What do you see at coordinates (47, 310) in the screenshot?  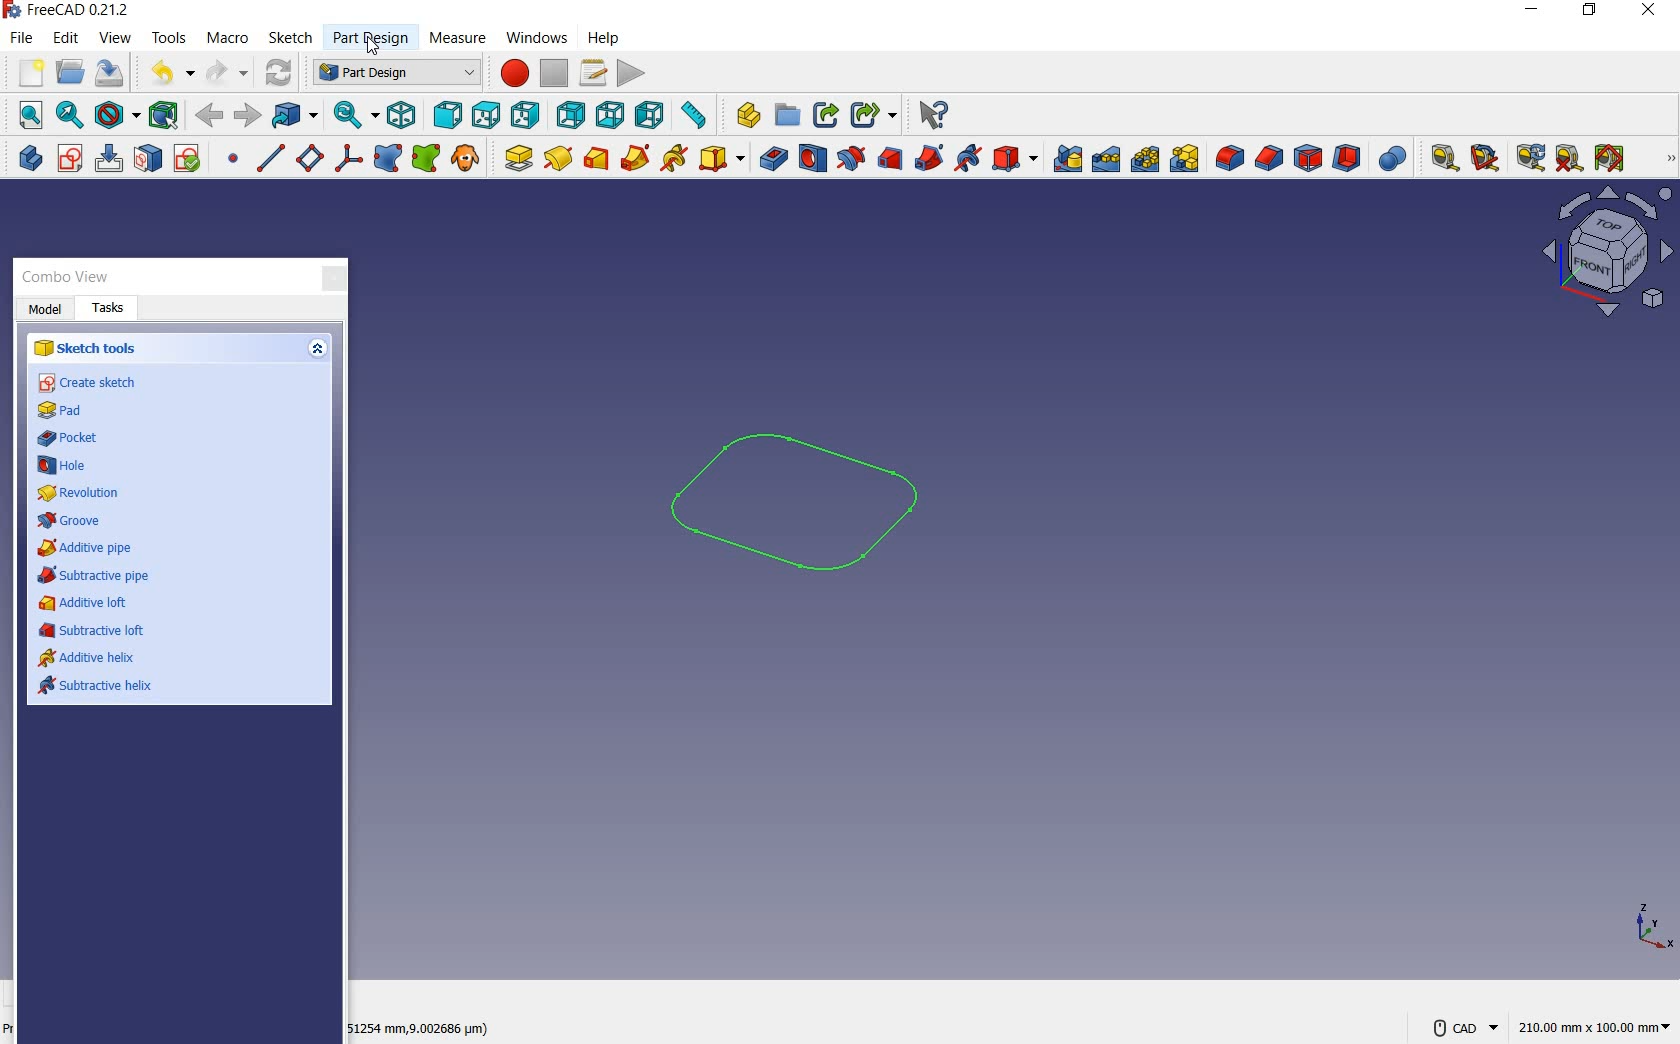 I see `Model` at bounding box center [47, 310].